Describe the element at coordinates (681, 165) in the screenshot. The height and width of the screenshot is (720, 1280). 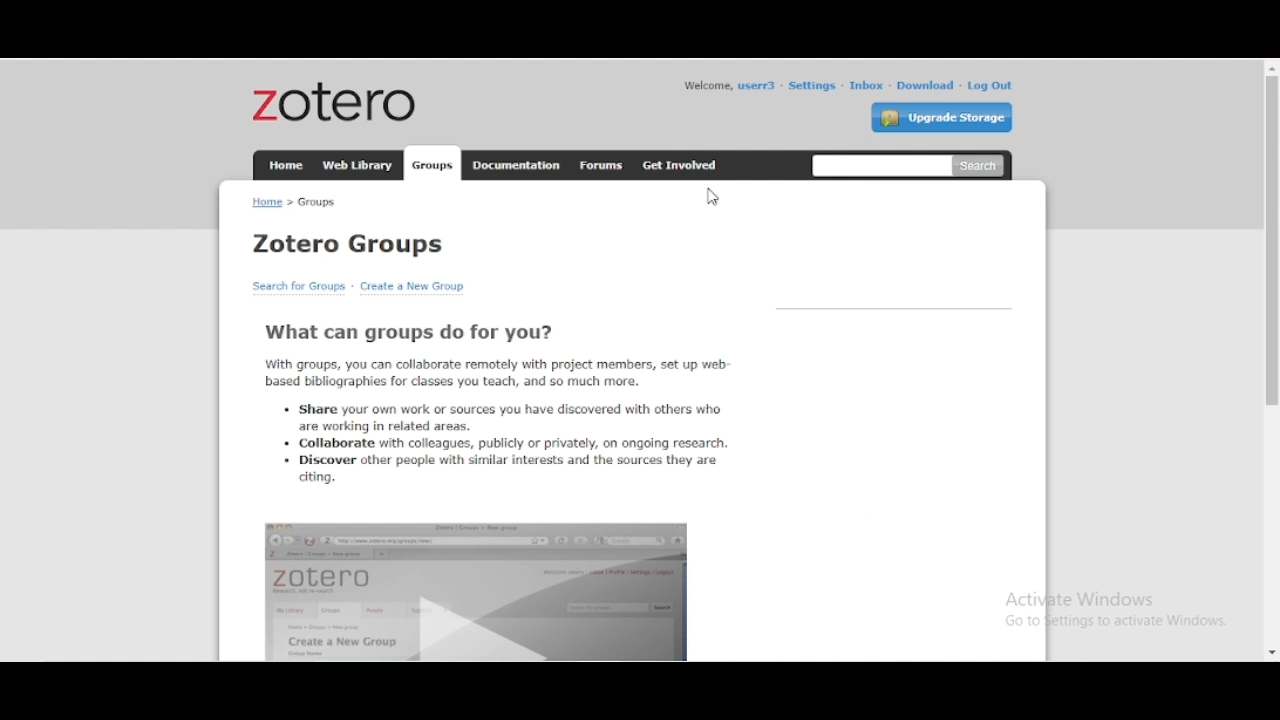
I see `get involved` at that location.